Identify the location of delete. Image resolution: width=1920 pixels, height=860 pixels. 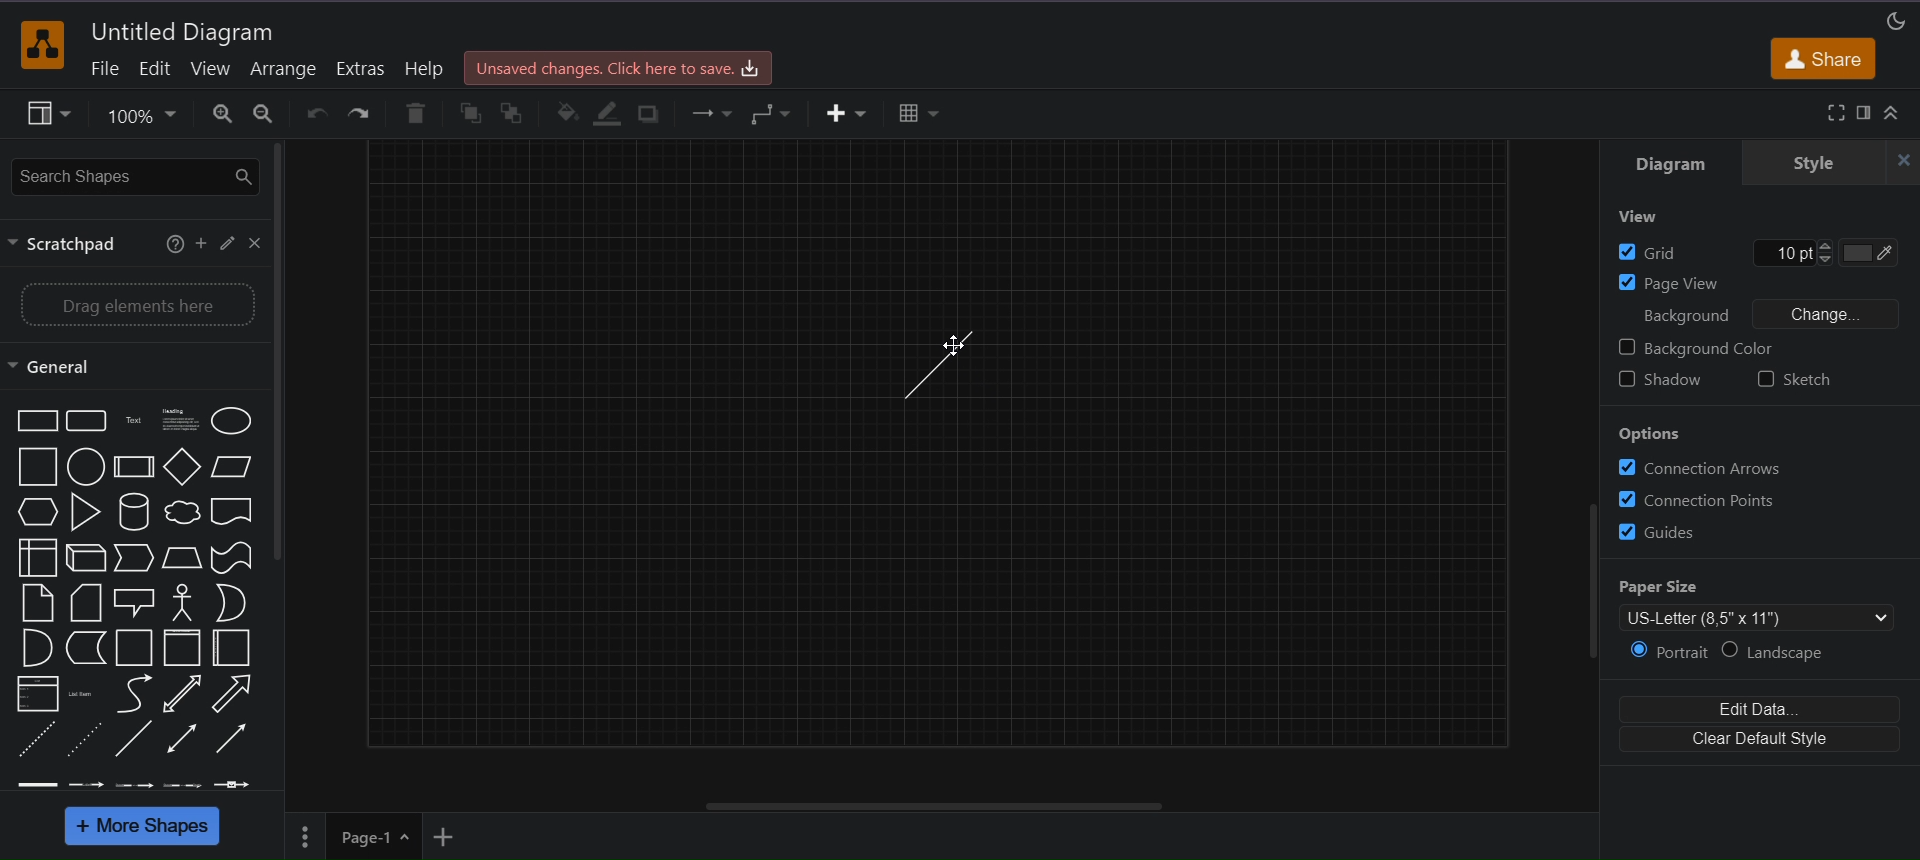
(416, 111).